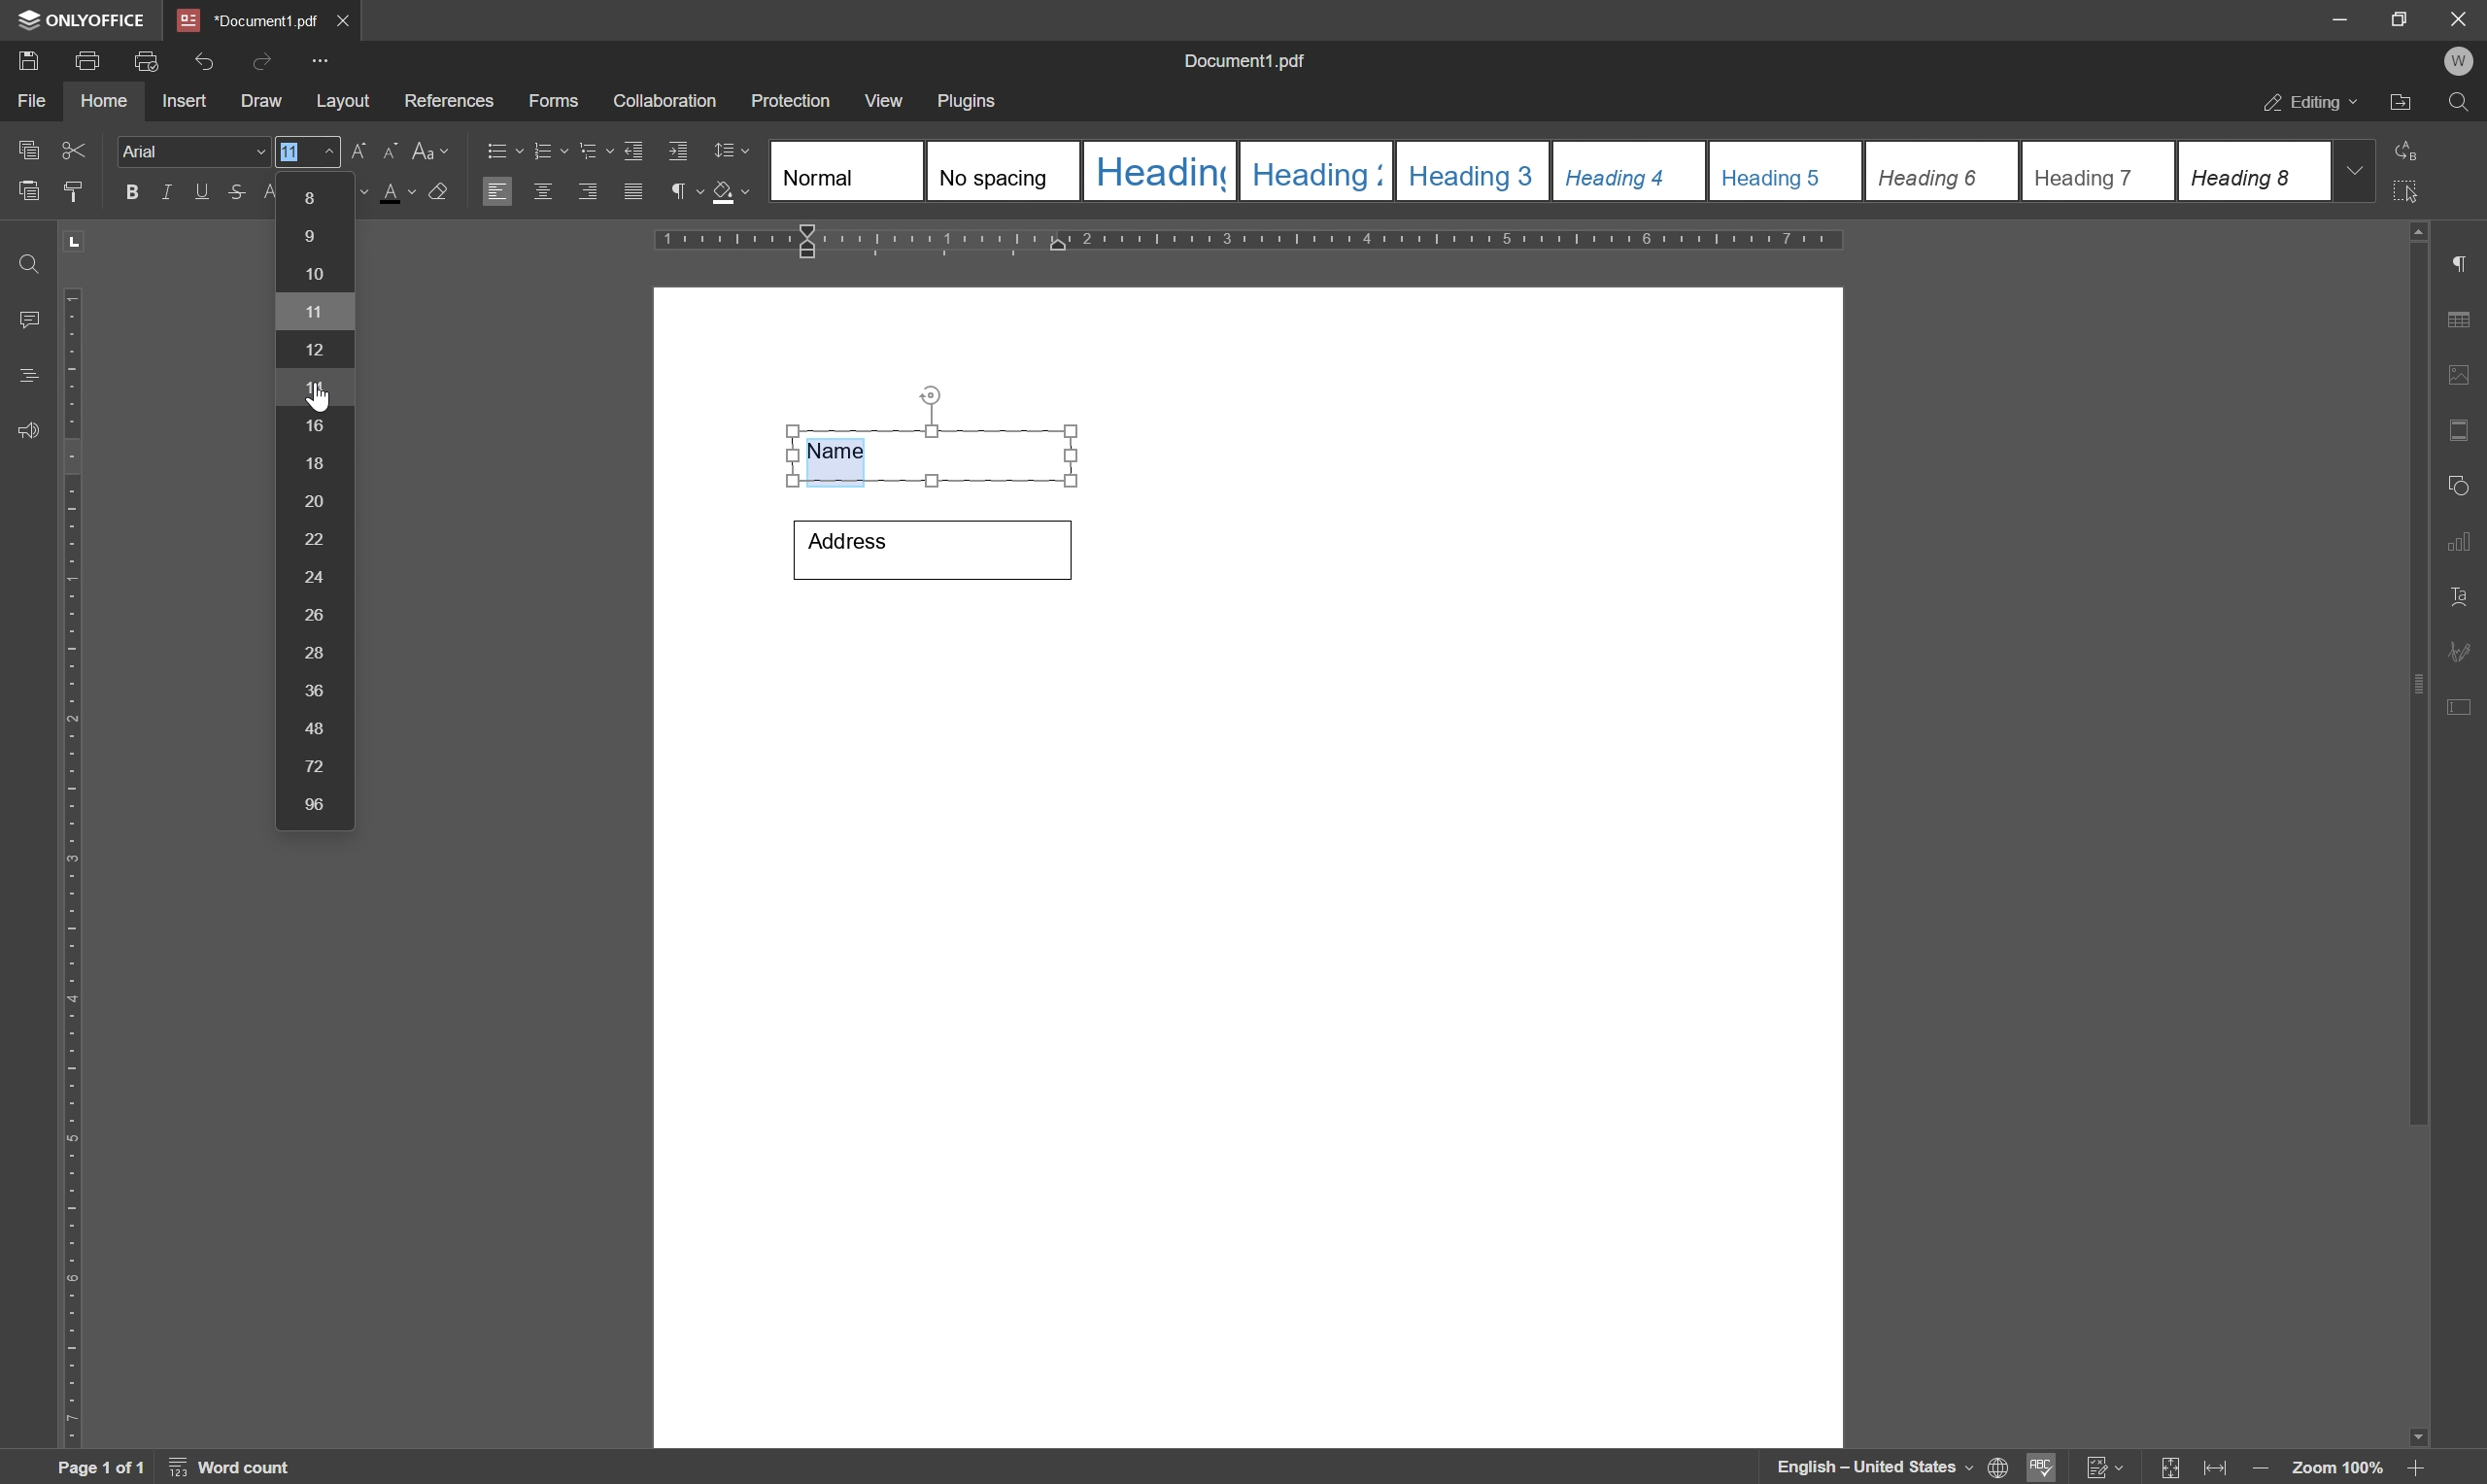  I want to click on drop down, so click(2357, 169).